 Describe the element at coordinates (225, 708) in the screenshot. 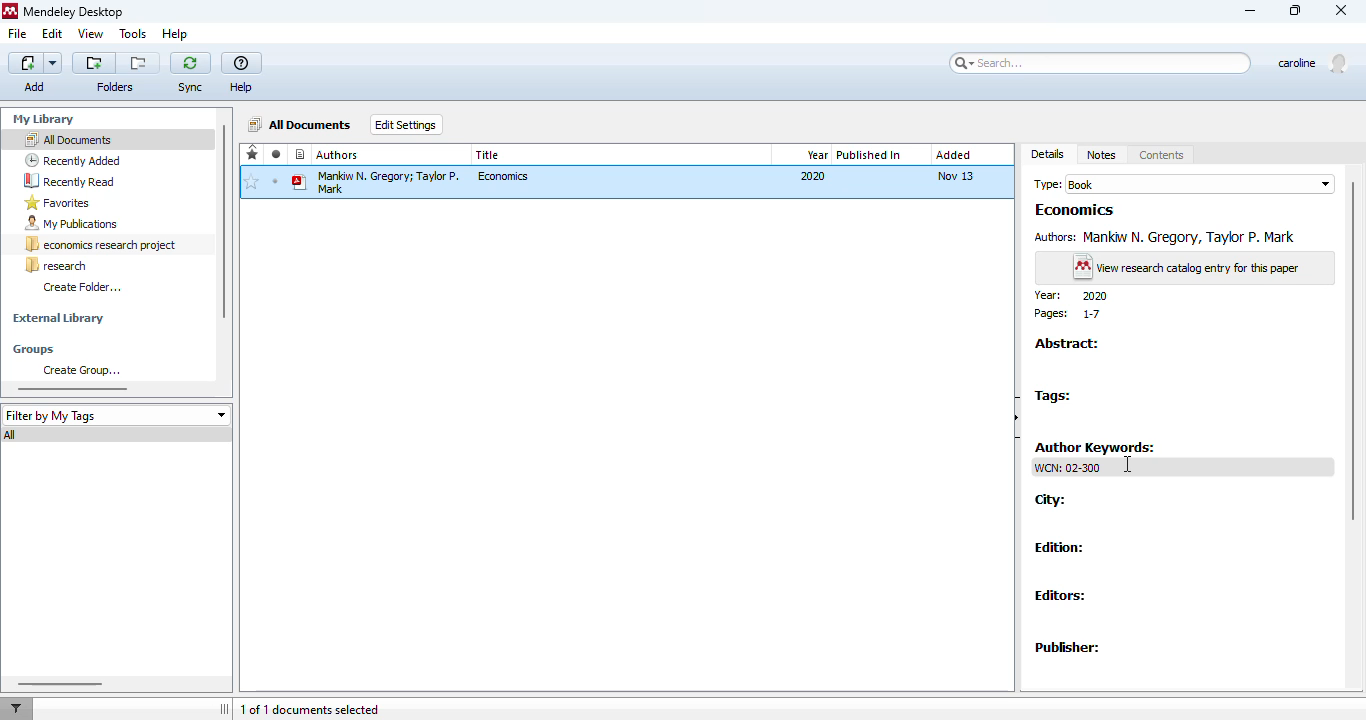

I see `toggle sidebar` at that location.